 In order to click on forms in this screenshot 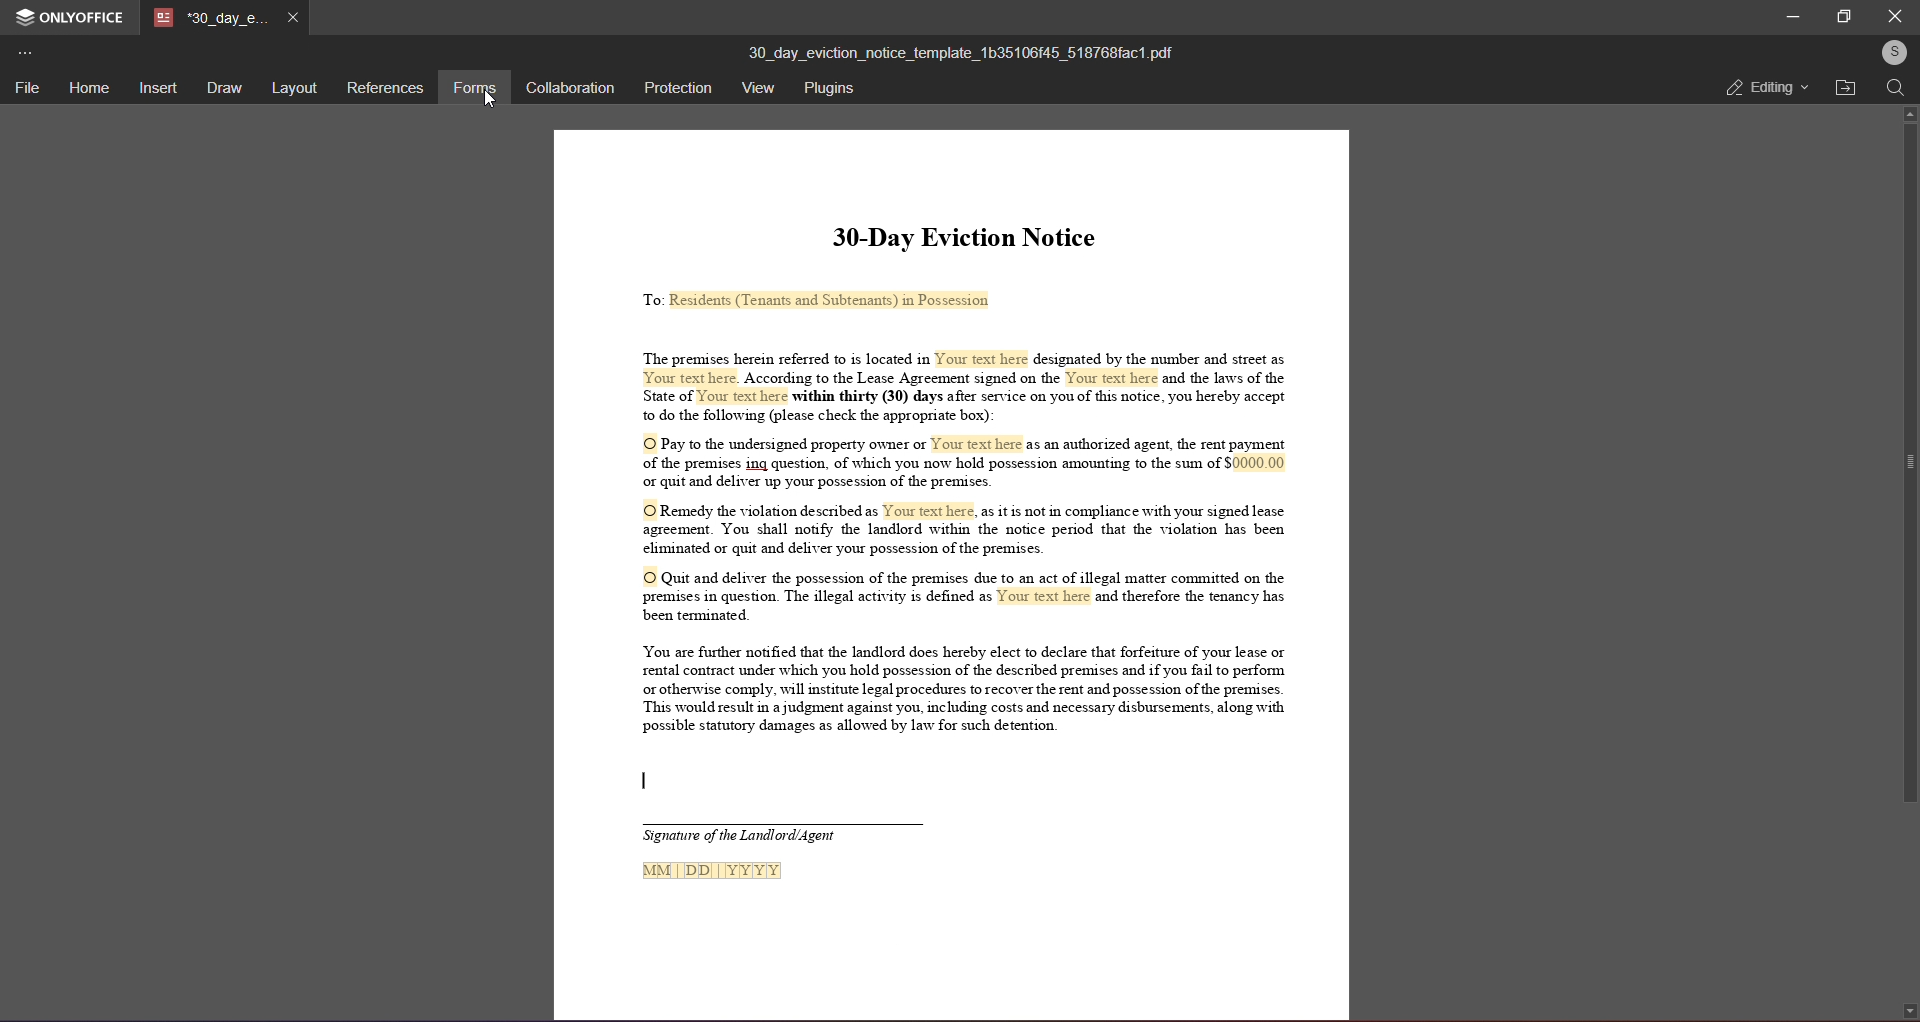, I will do `click(477, 85)`.